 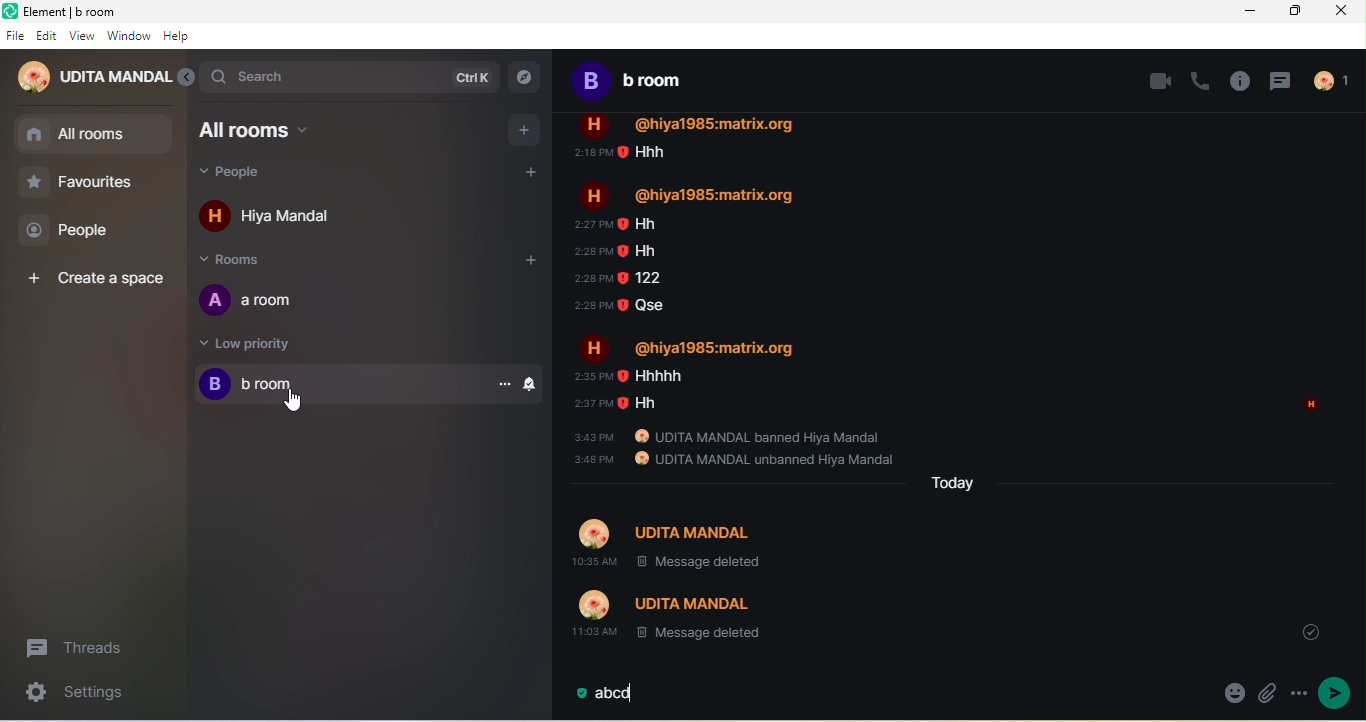 I want to click on emoji, so click(x=1231, y=696).